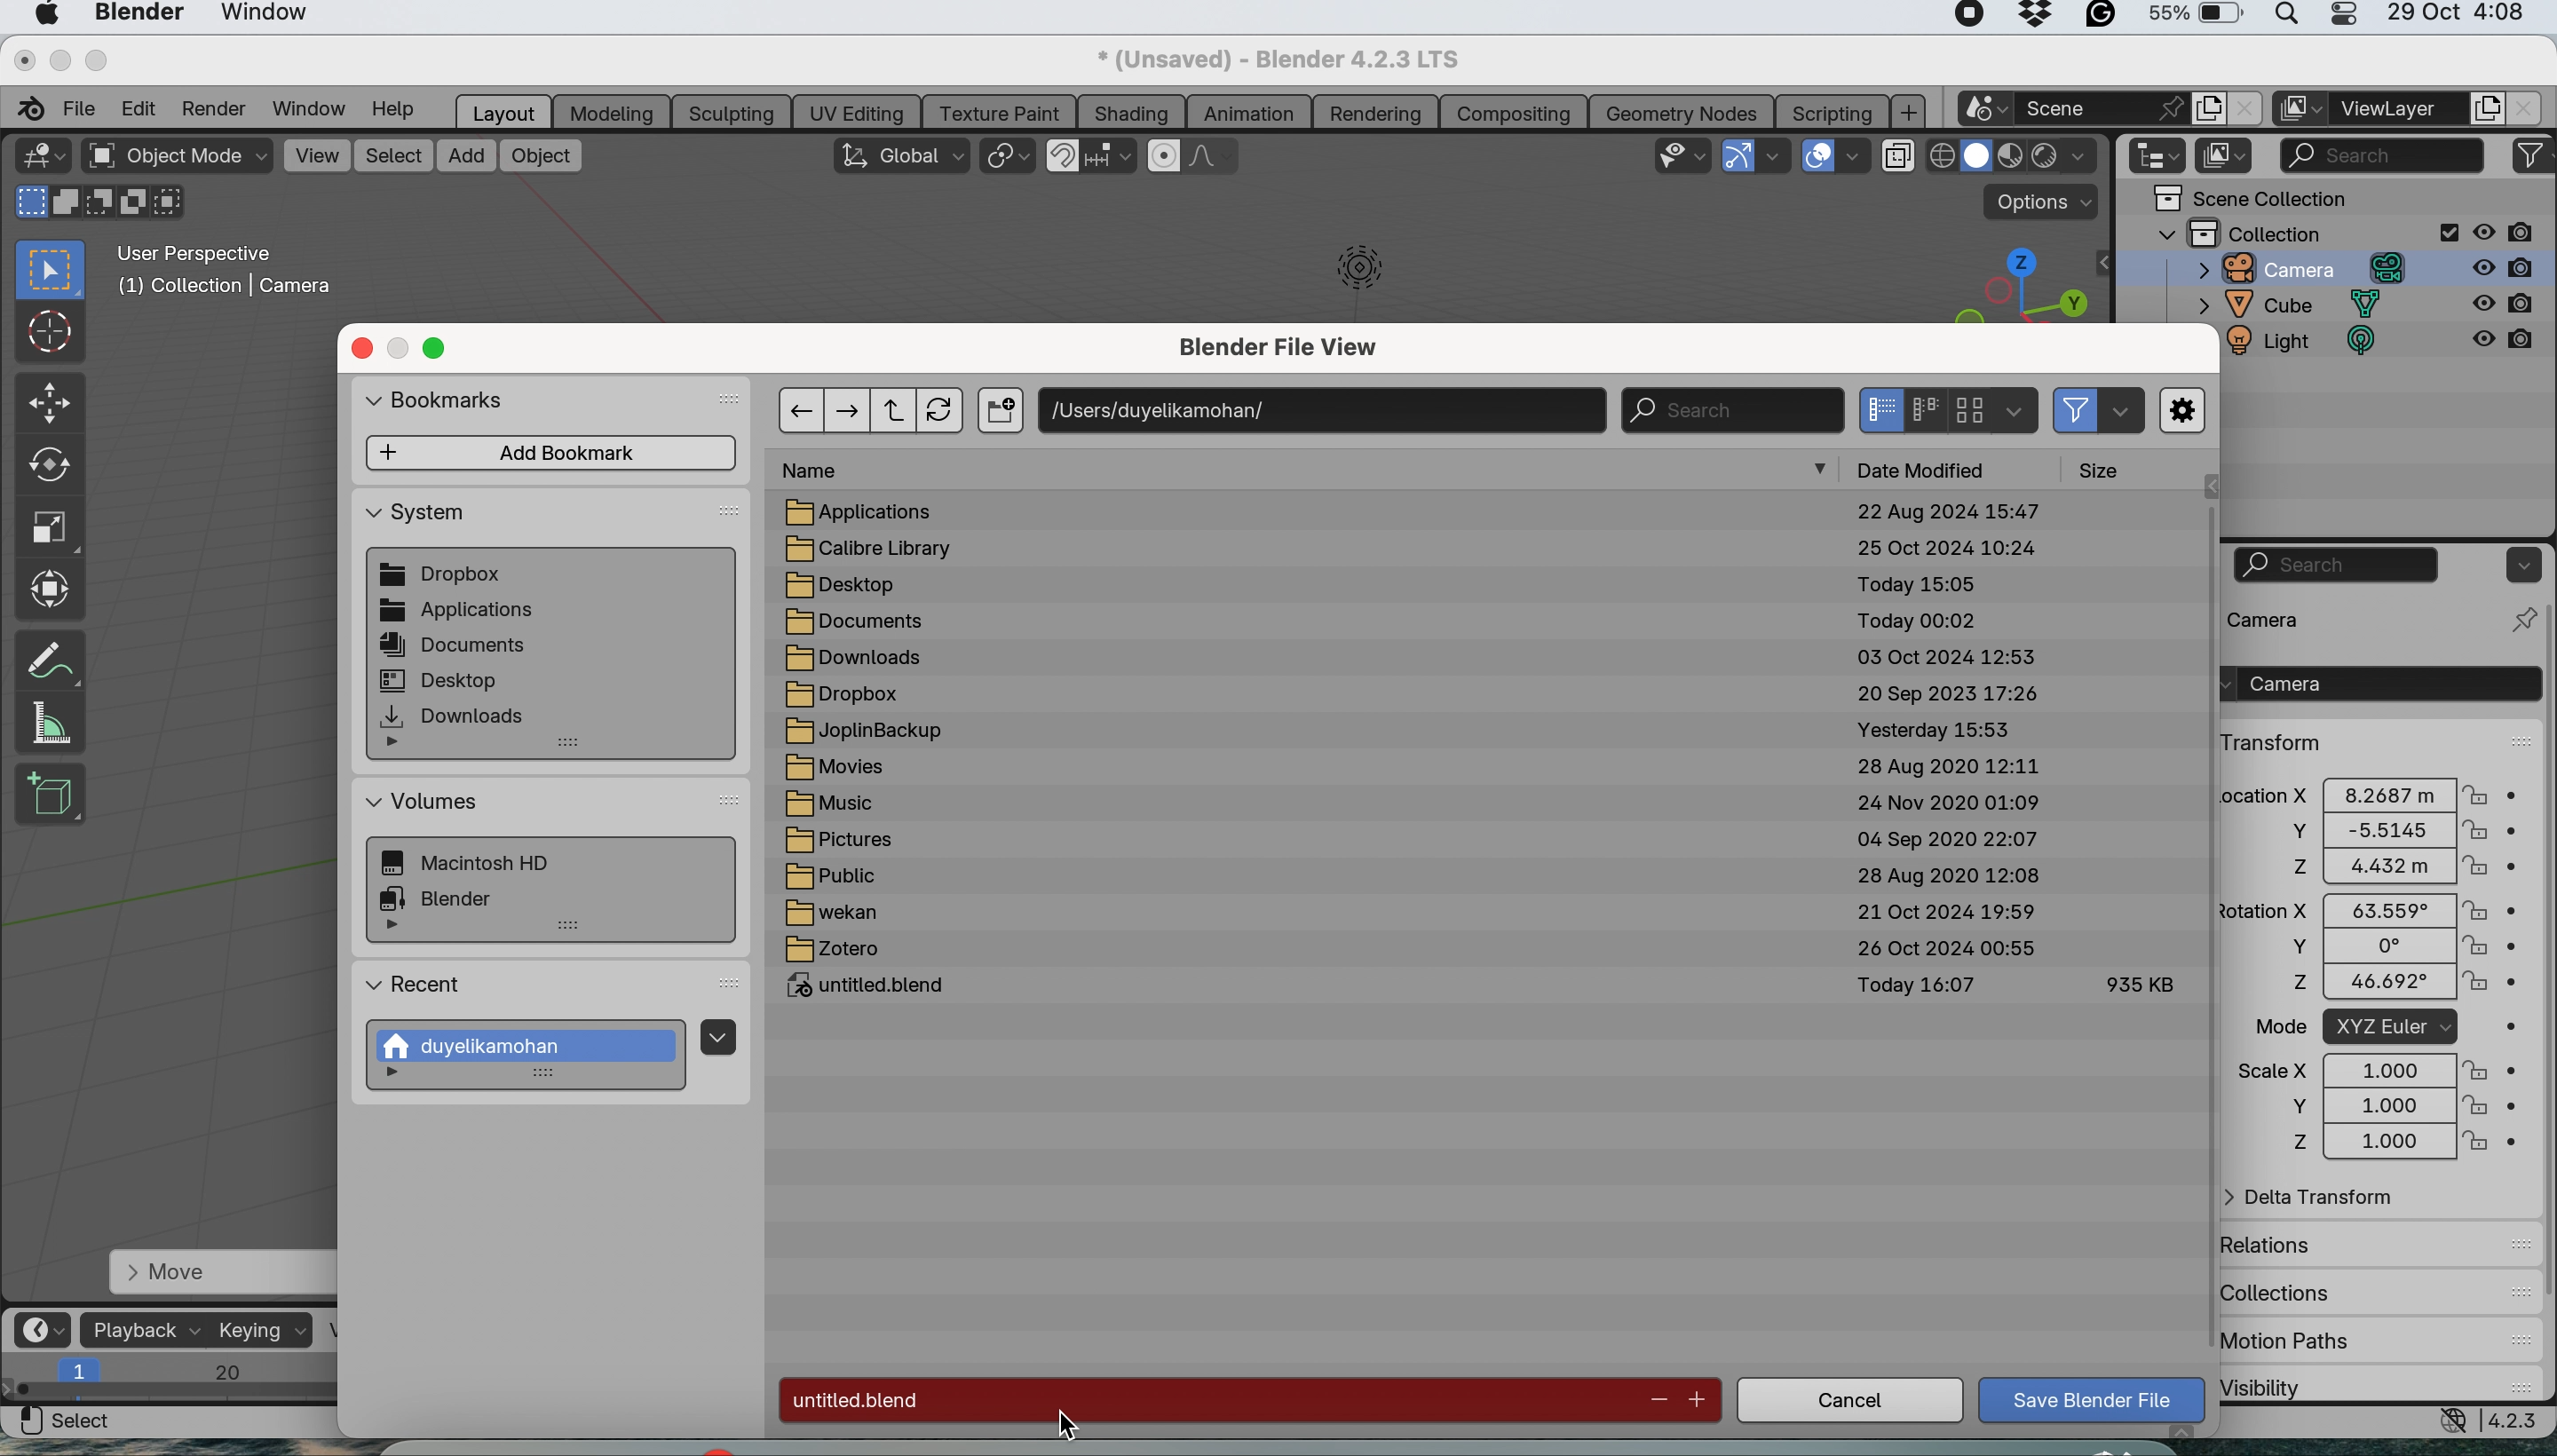  I want to click on pictures, so click(850, 842).